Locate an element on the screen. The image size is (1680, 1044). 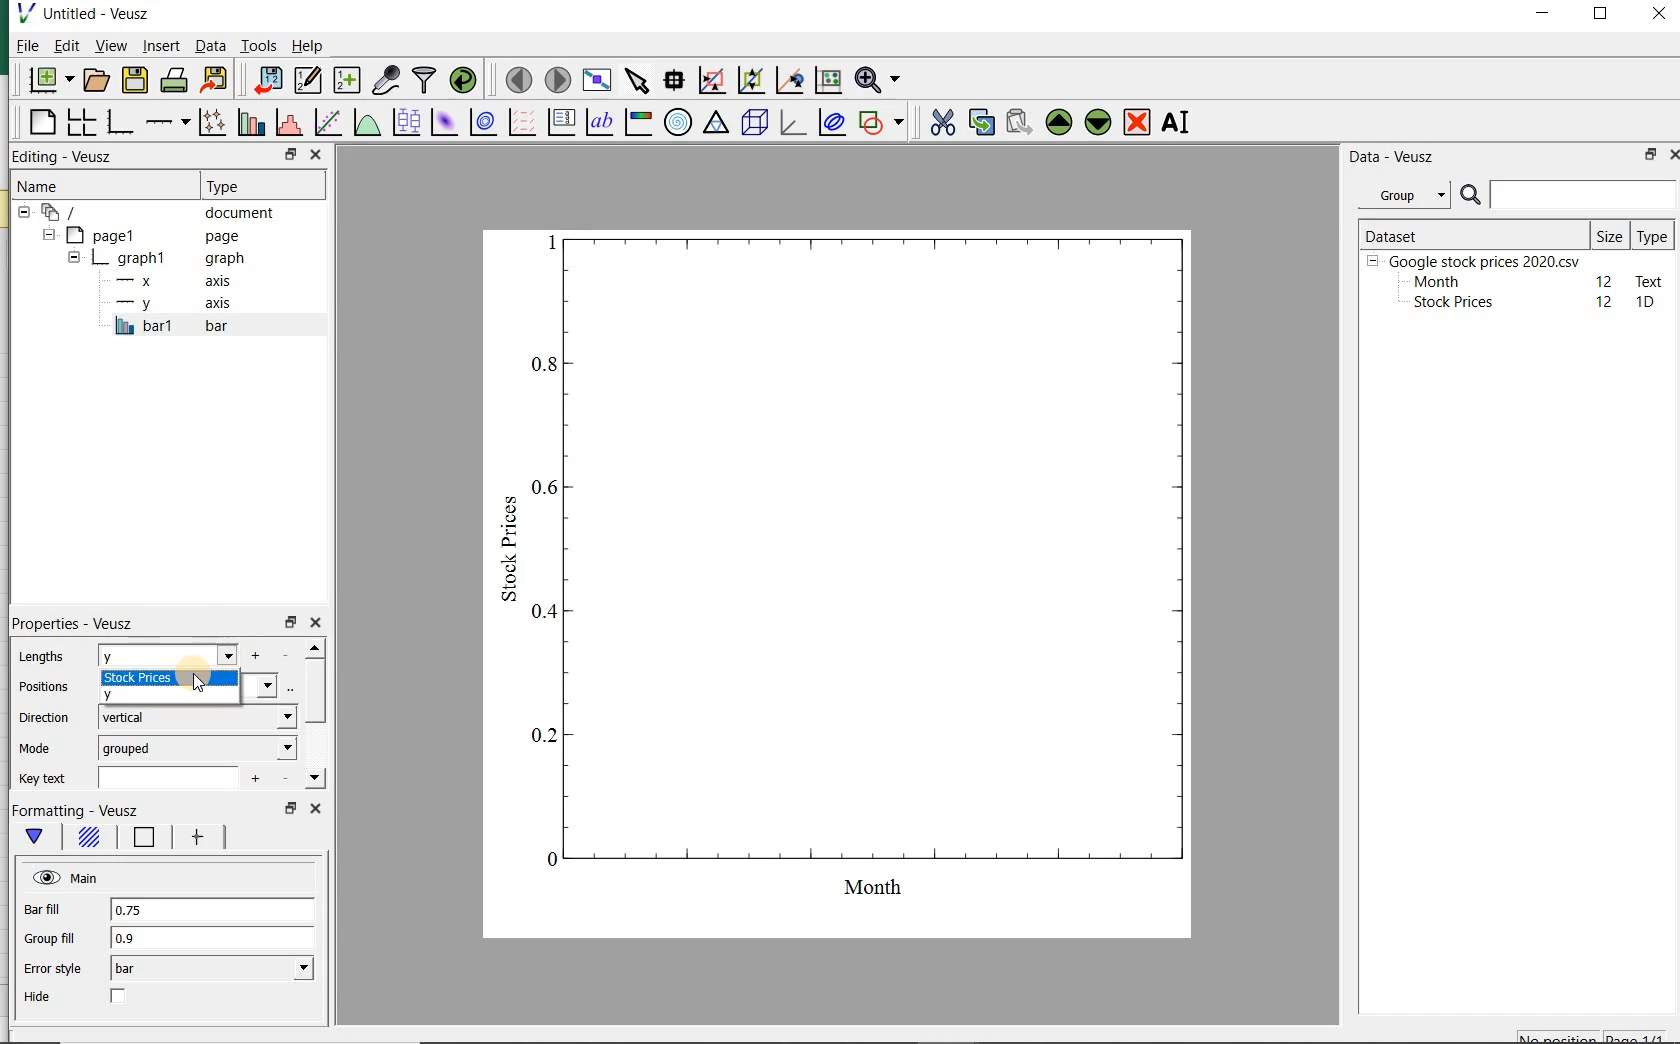
add a shape to the plot is located at coordinates (882, 123).